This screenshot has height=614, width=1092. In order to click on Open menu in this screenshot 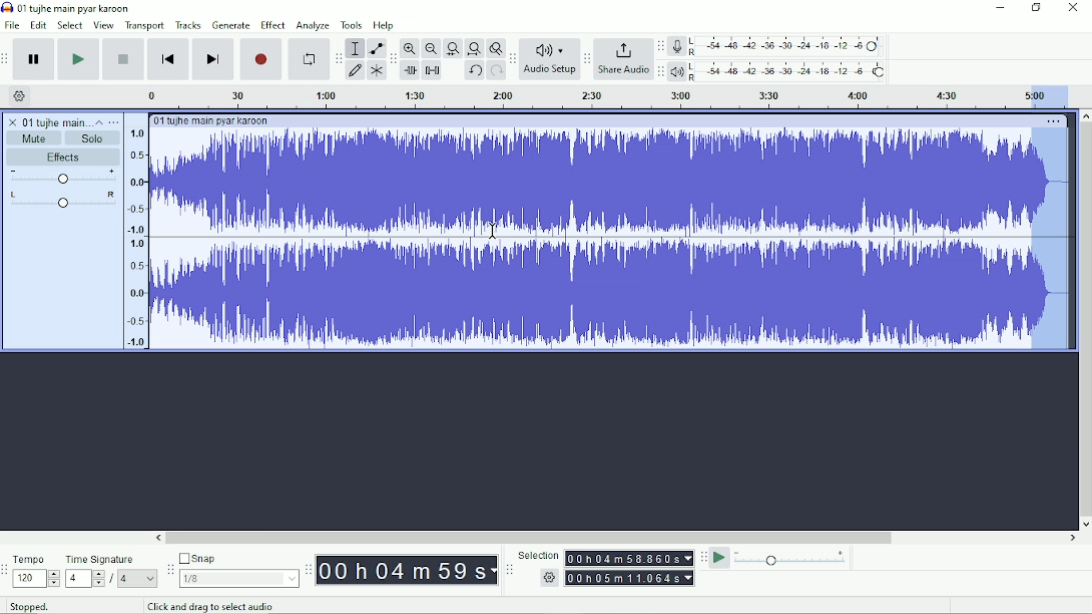, I will do `click(115, 122)`.